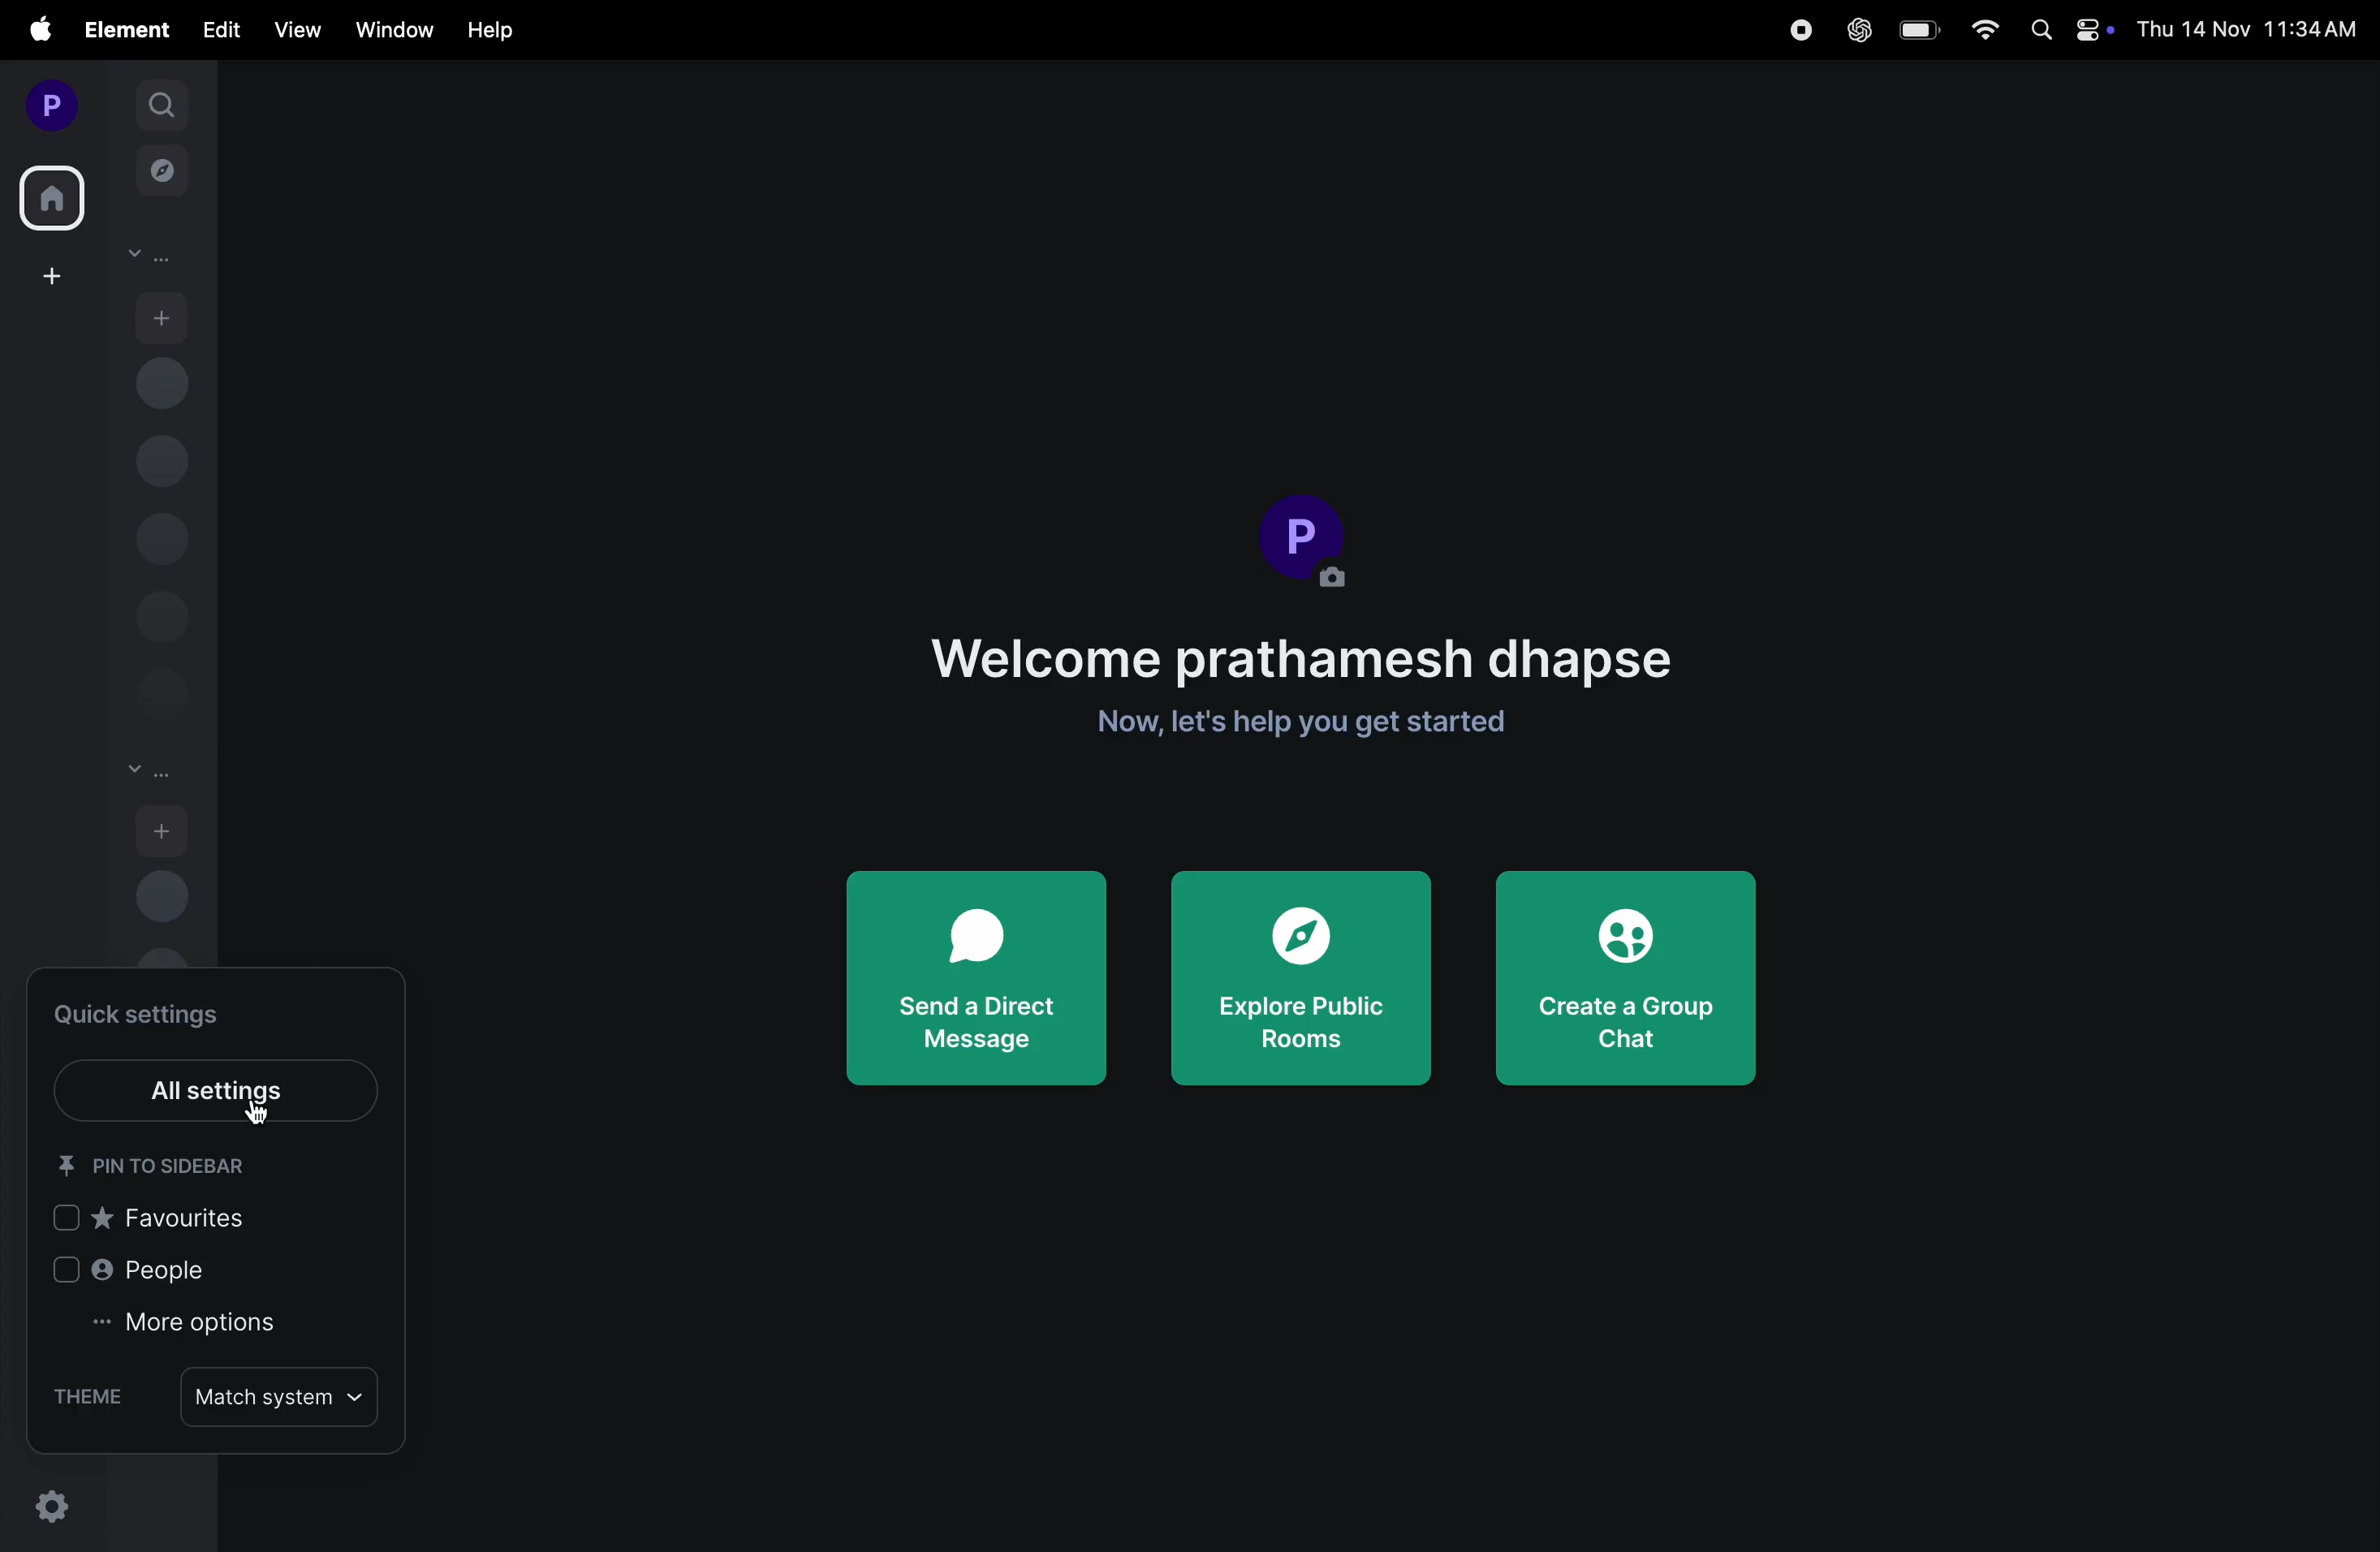 Image resolution: width=2380 pixels, height=1552 pixels. What do you see at coordinates (387, 31) in the screenshot?
I see `window` at bounding box center [387, 31].